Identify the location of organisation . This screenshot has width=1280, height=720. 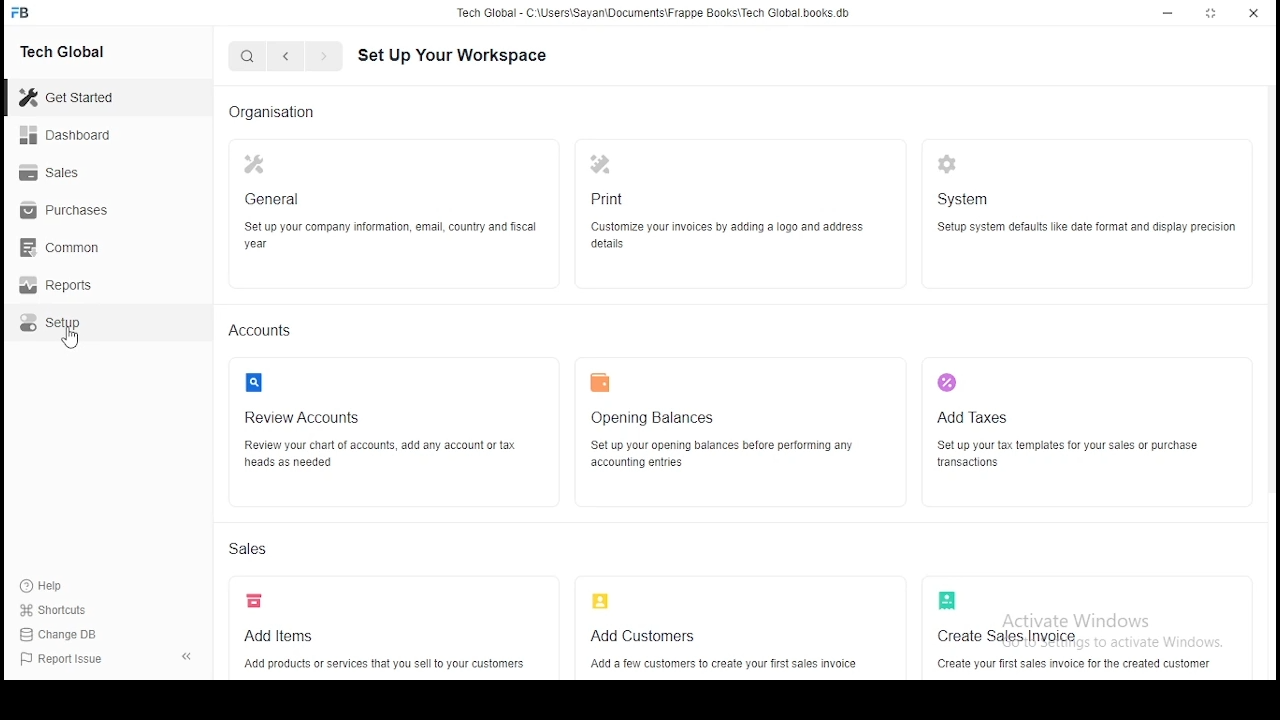
(279, 112).